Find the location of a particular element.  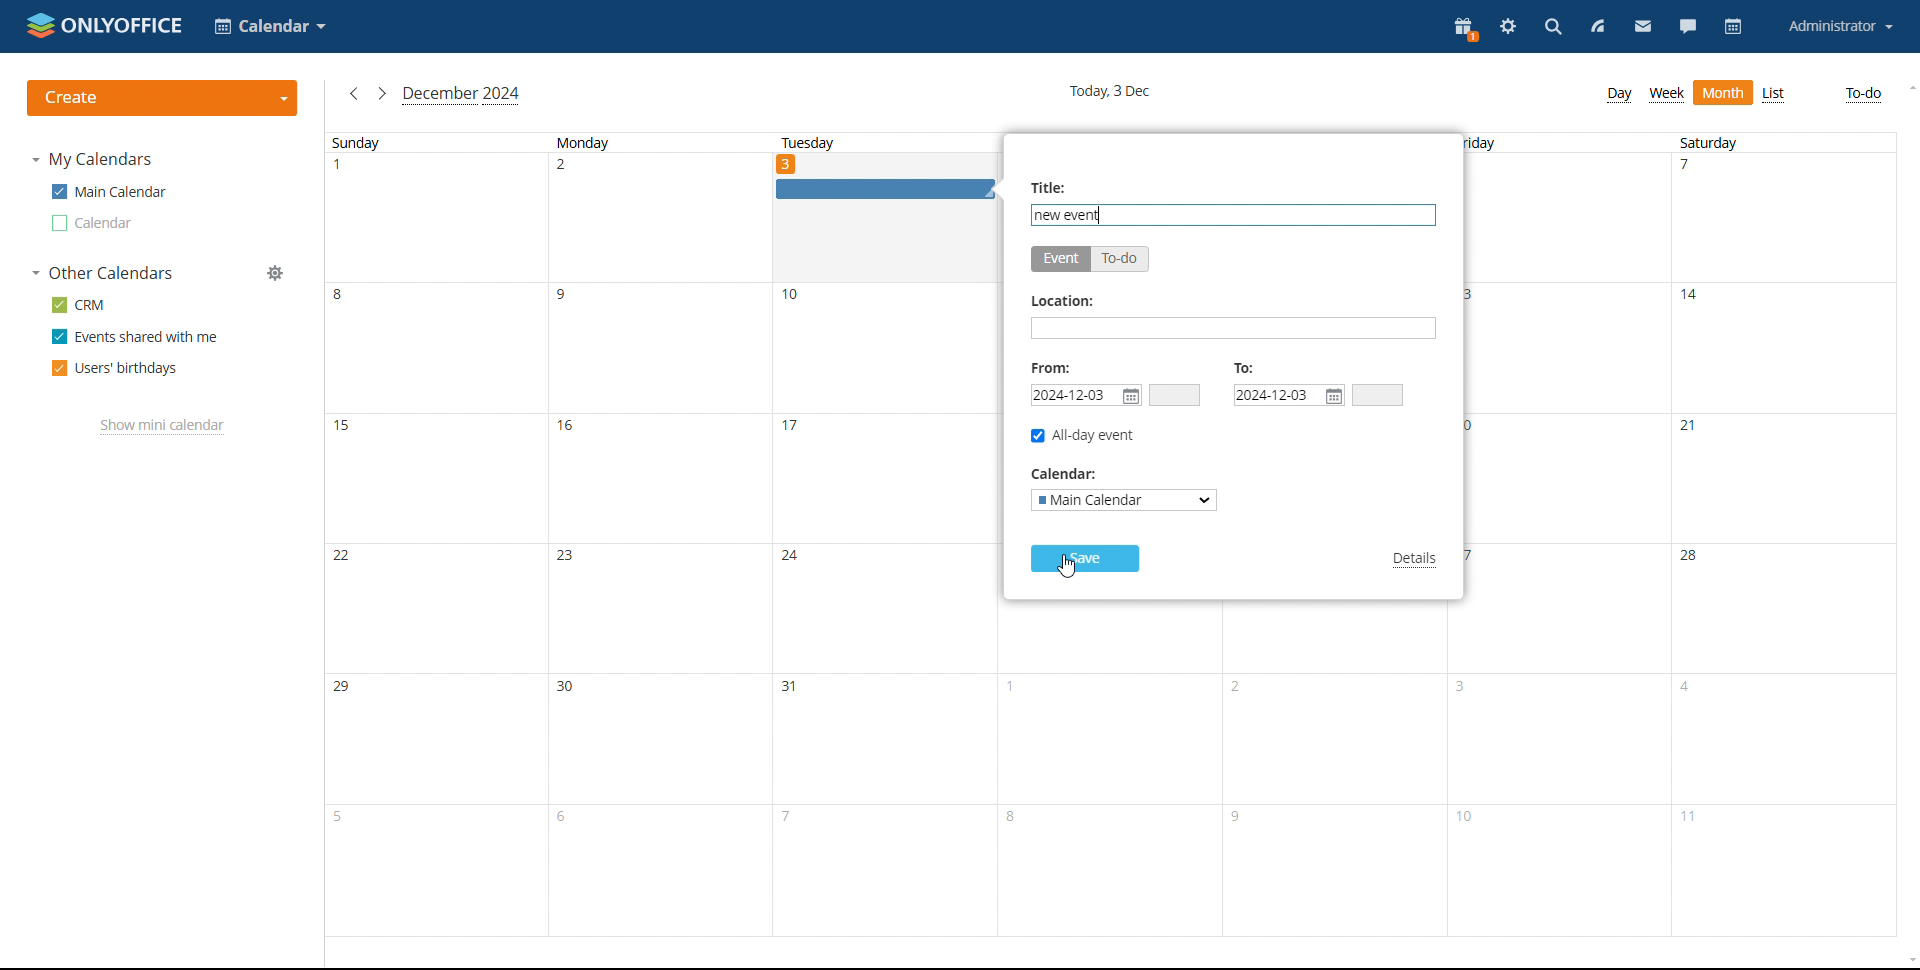

friday is located at coordinates (1566, 534).